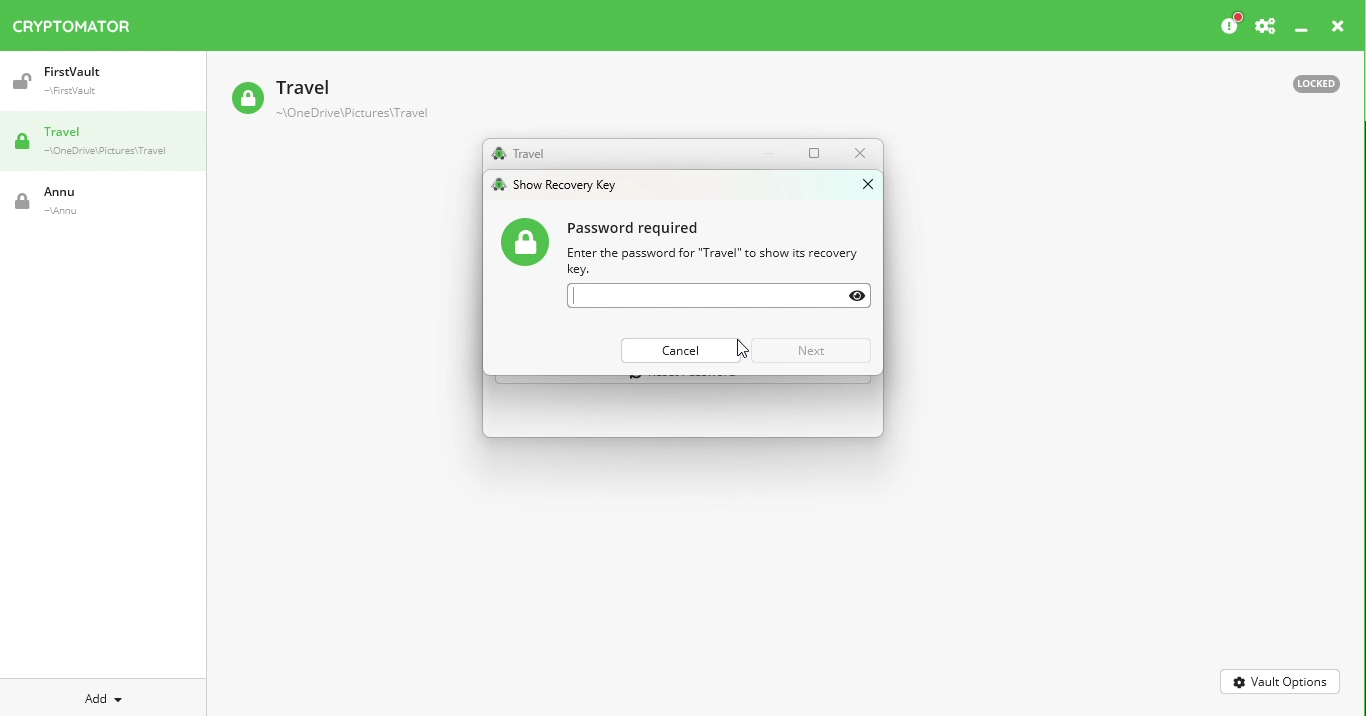 This screenshot has width=1366, height=716. I want to click on Password information, so click(690, 246).